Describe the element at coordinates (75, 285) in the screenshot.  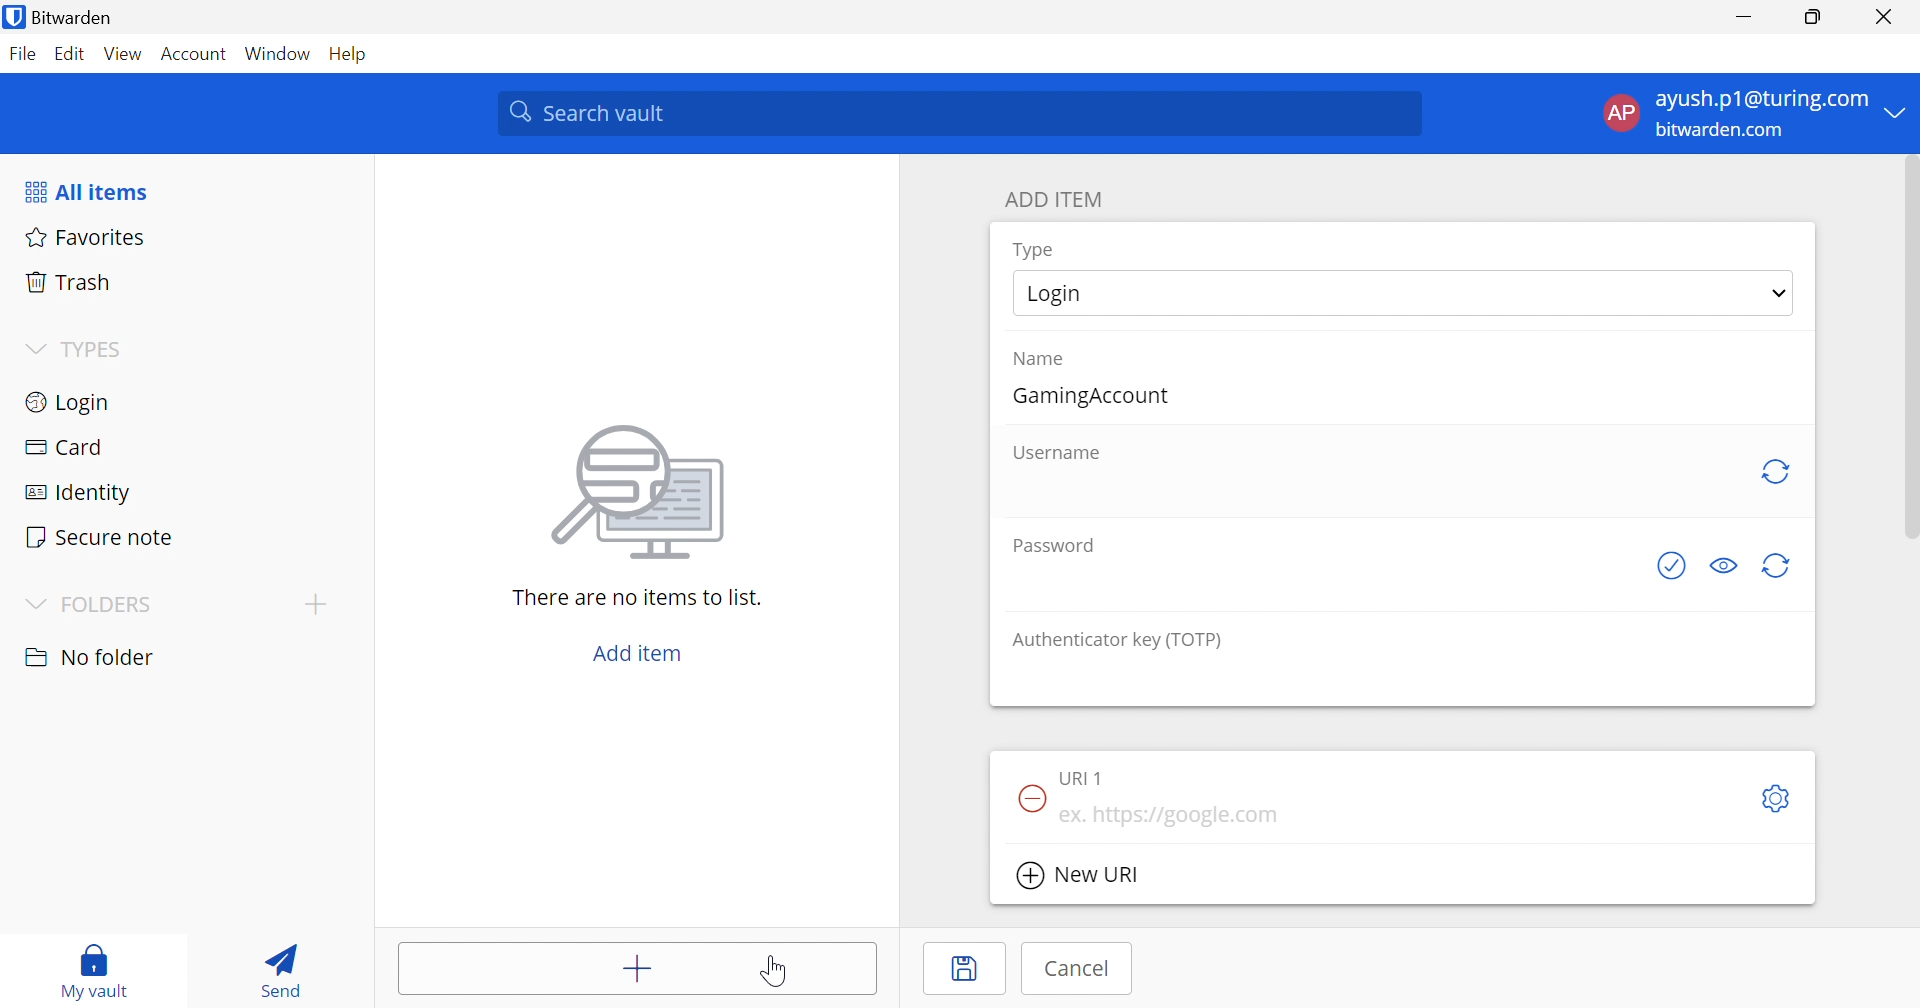
I see `Trash` at that location.